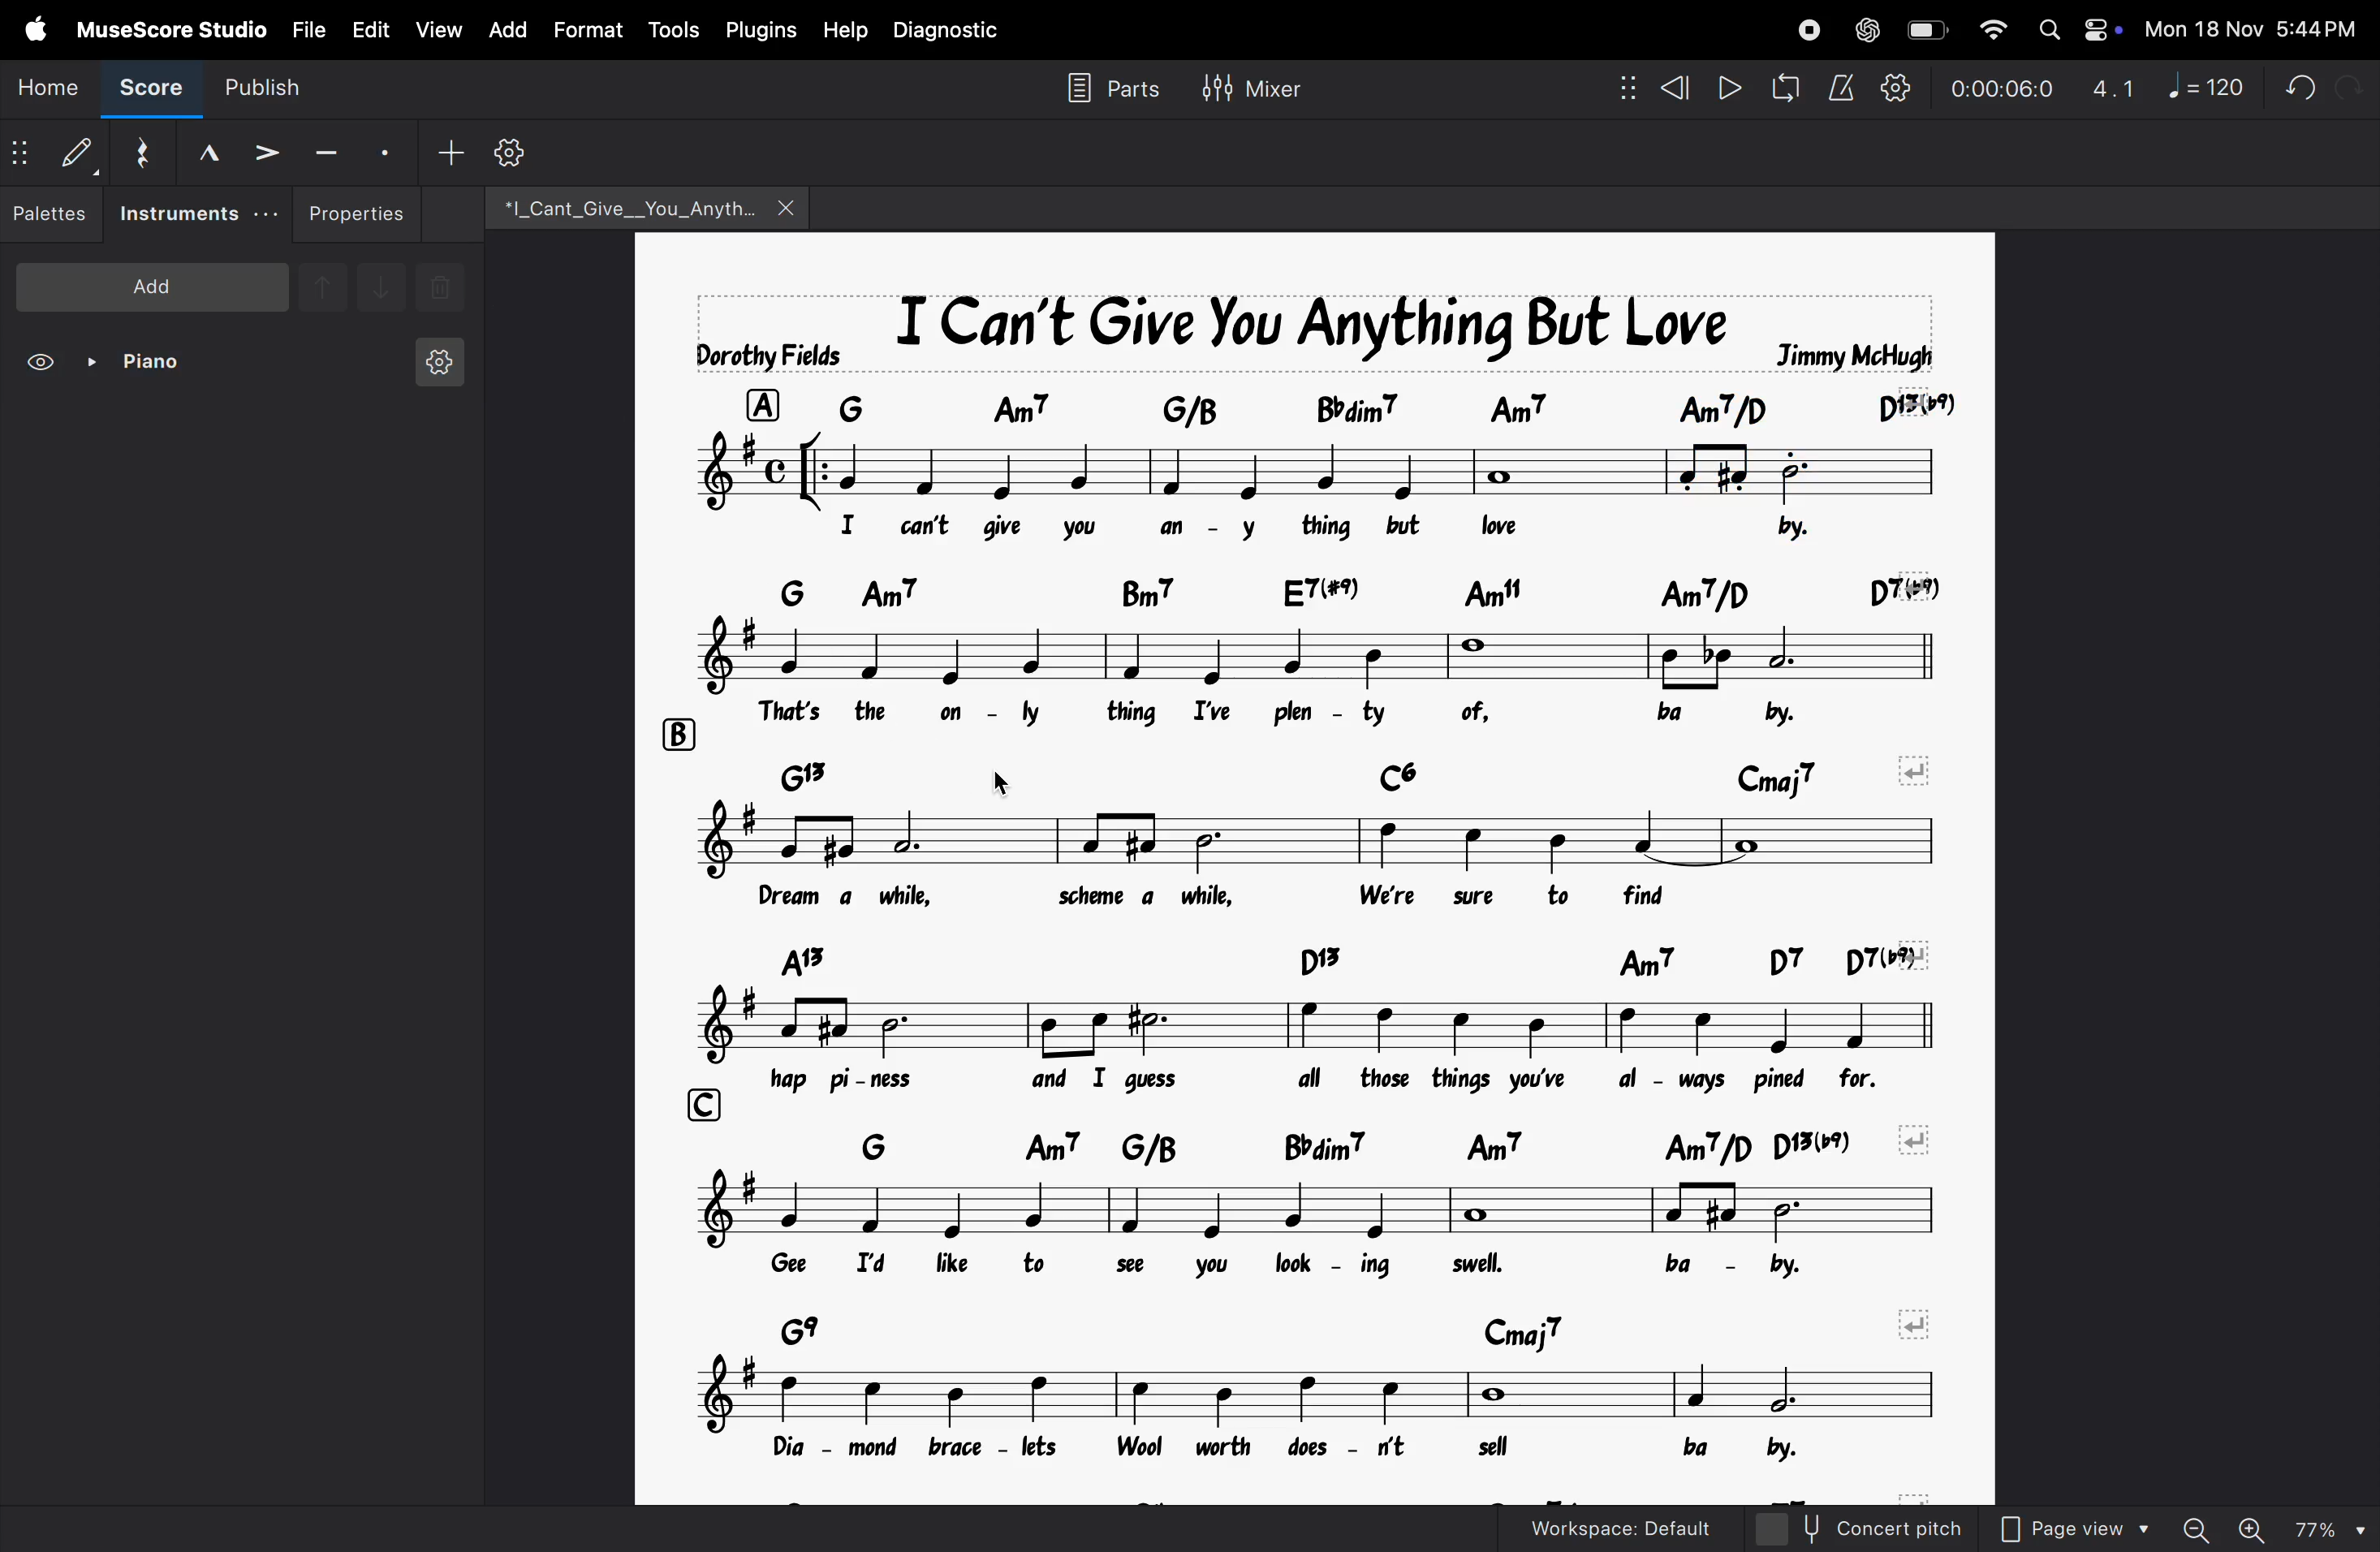 The image size is (2380, 1552). What do you see at coordinates (773, 404) in the screenshot?
I see `row` at bounding box center [773, 404].